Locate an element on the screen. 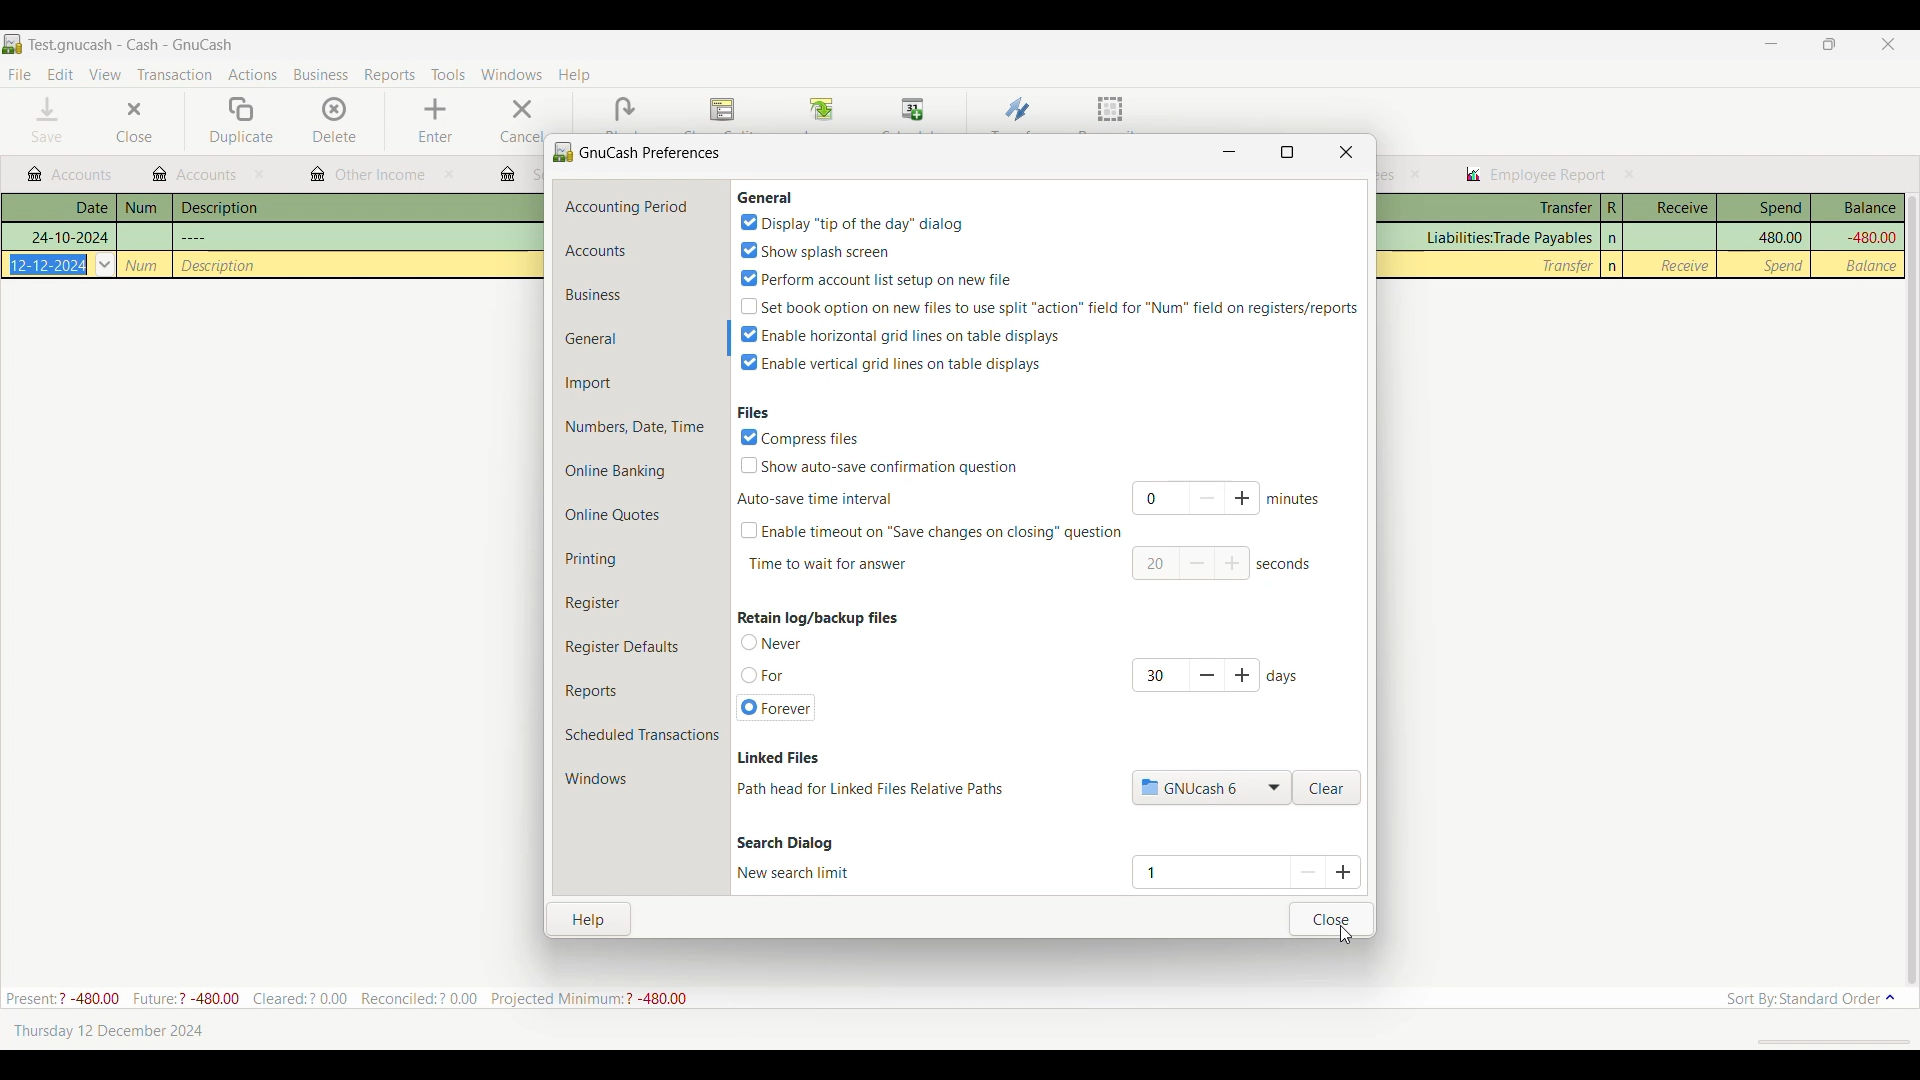  Balance column is located at coordinates (1874, 266).